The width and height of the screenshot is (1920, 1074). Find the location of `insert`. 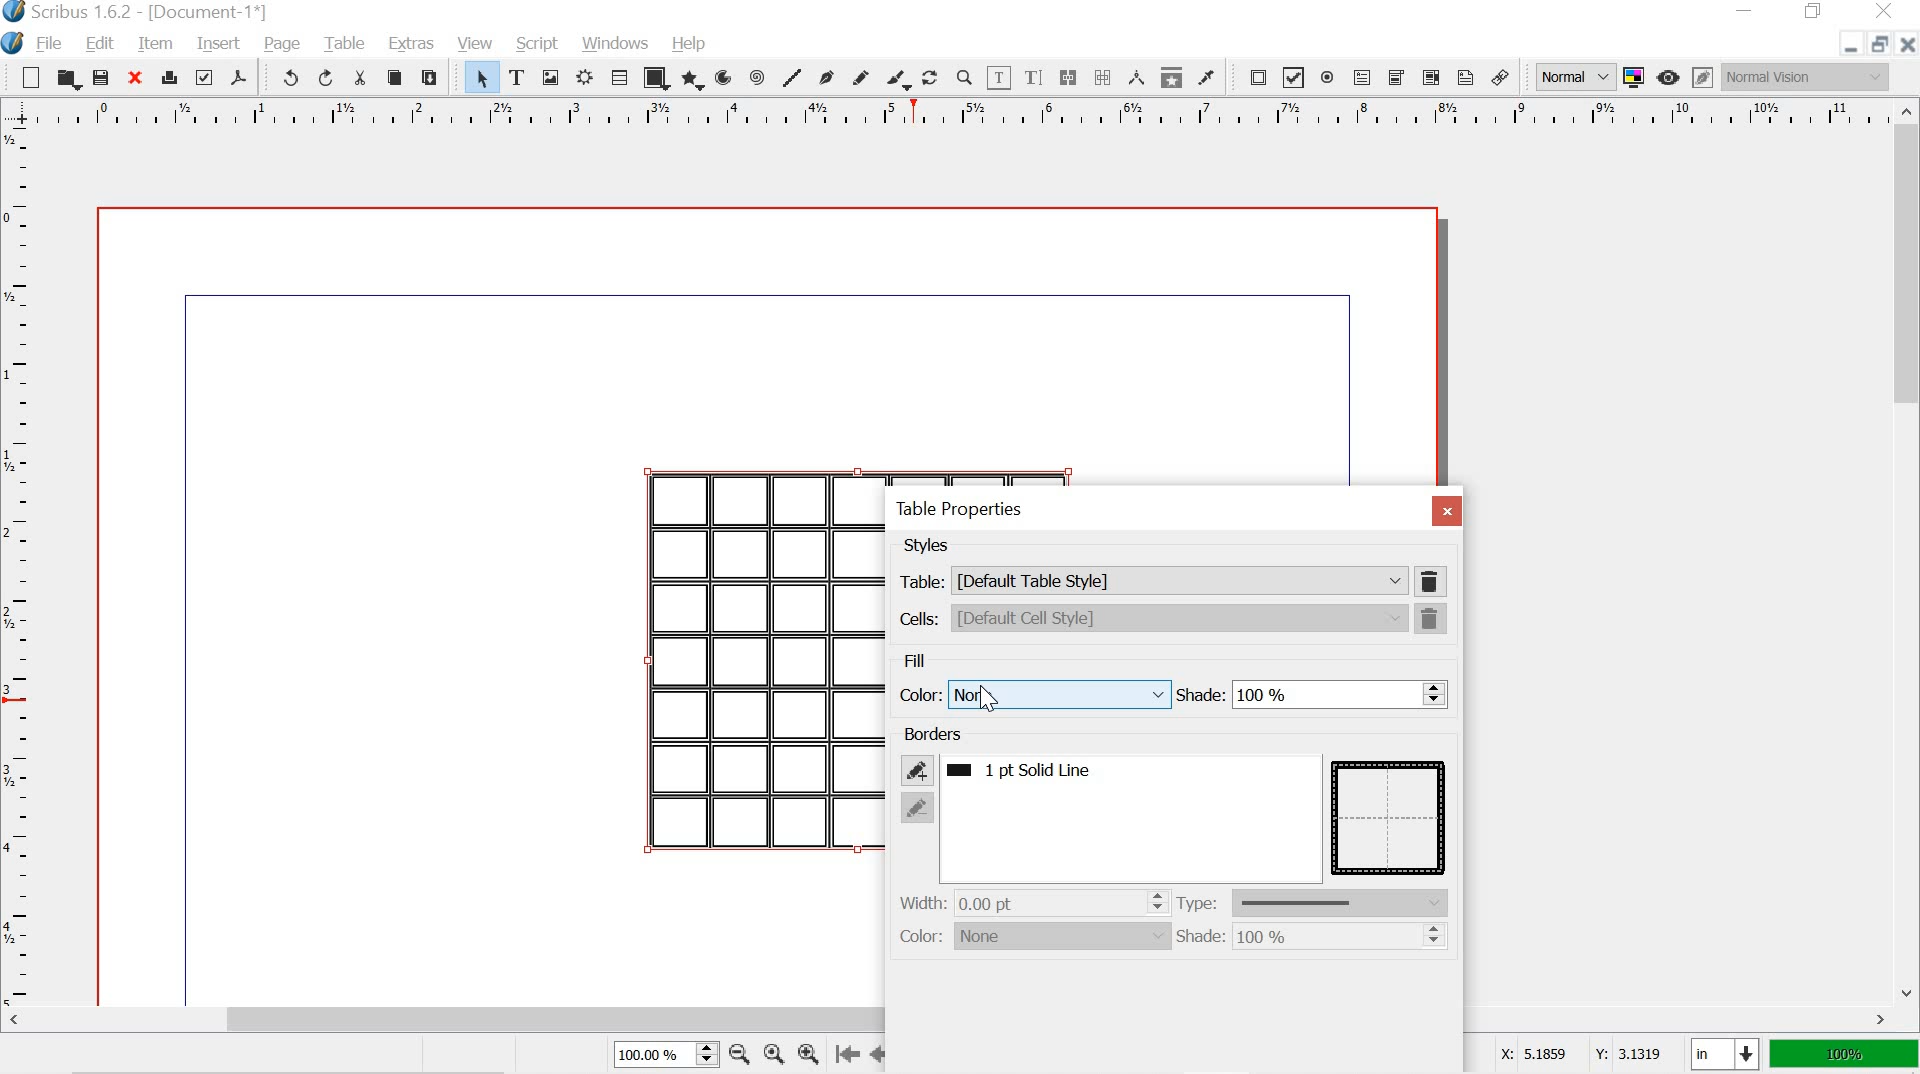

insert is located at coordinates (217, 41).